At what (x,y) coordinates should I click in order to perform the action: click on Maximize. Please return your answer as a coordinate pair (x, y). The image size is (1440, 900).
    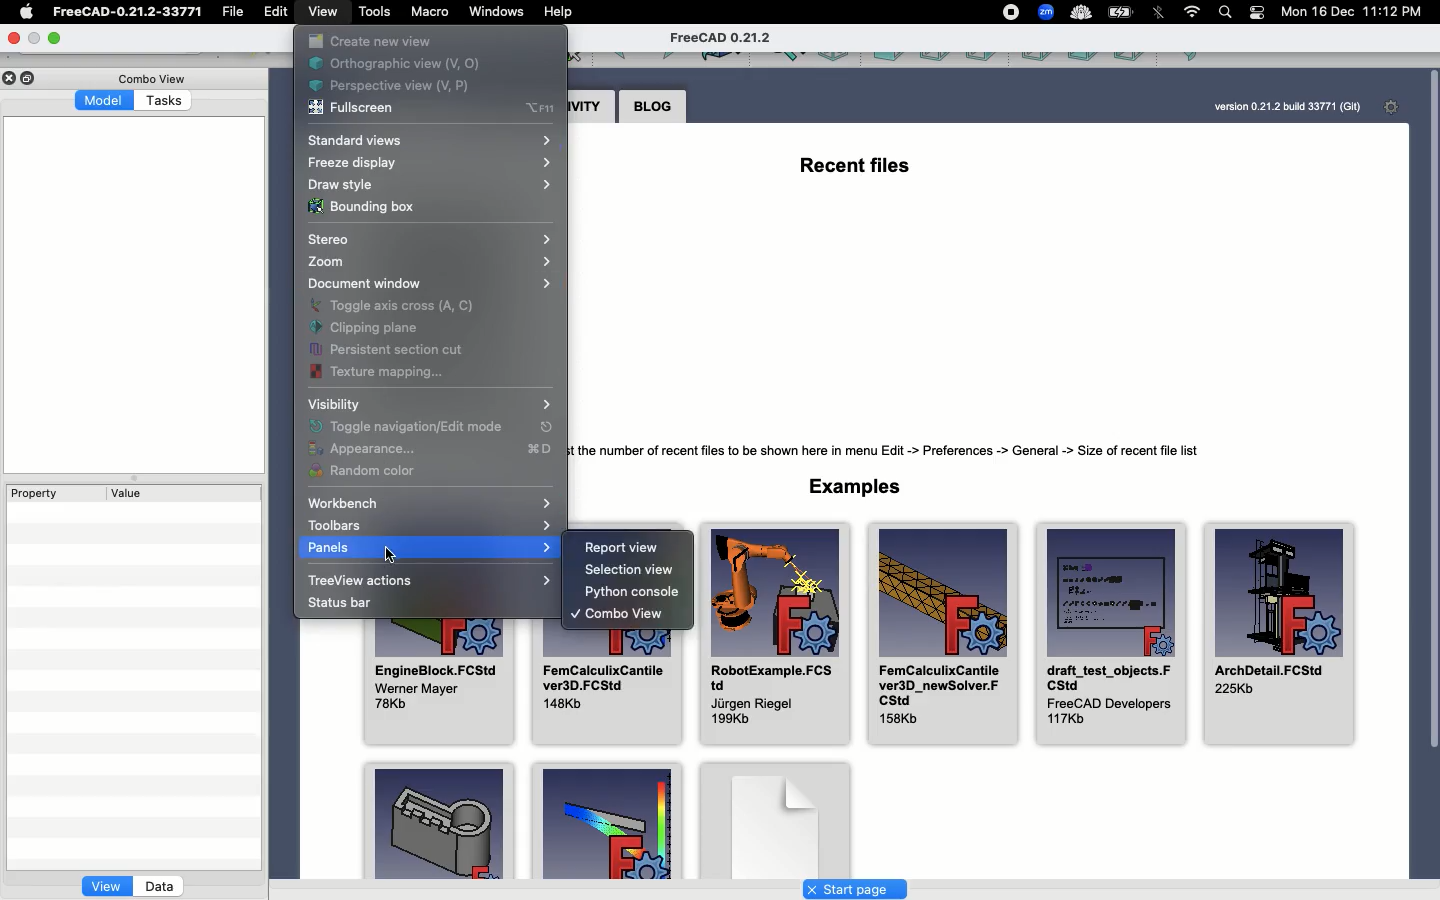
    Looking at the image, I should click on (55, 37).